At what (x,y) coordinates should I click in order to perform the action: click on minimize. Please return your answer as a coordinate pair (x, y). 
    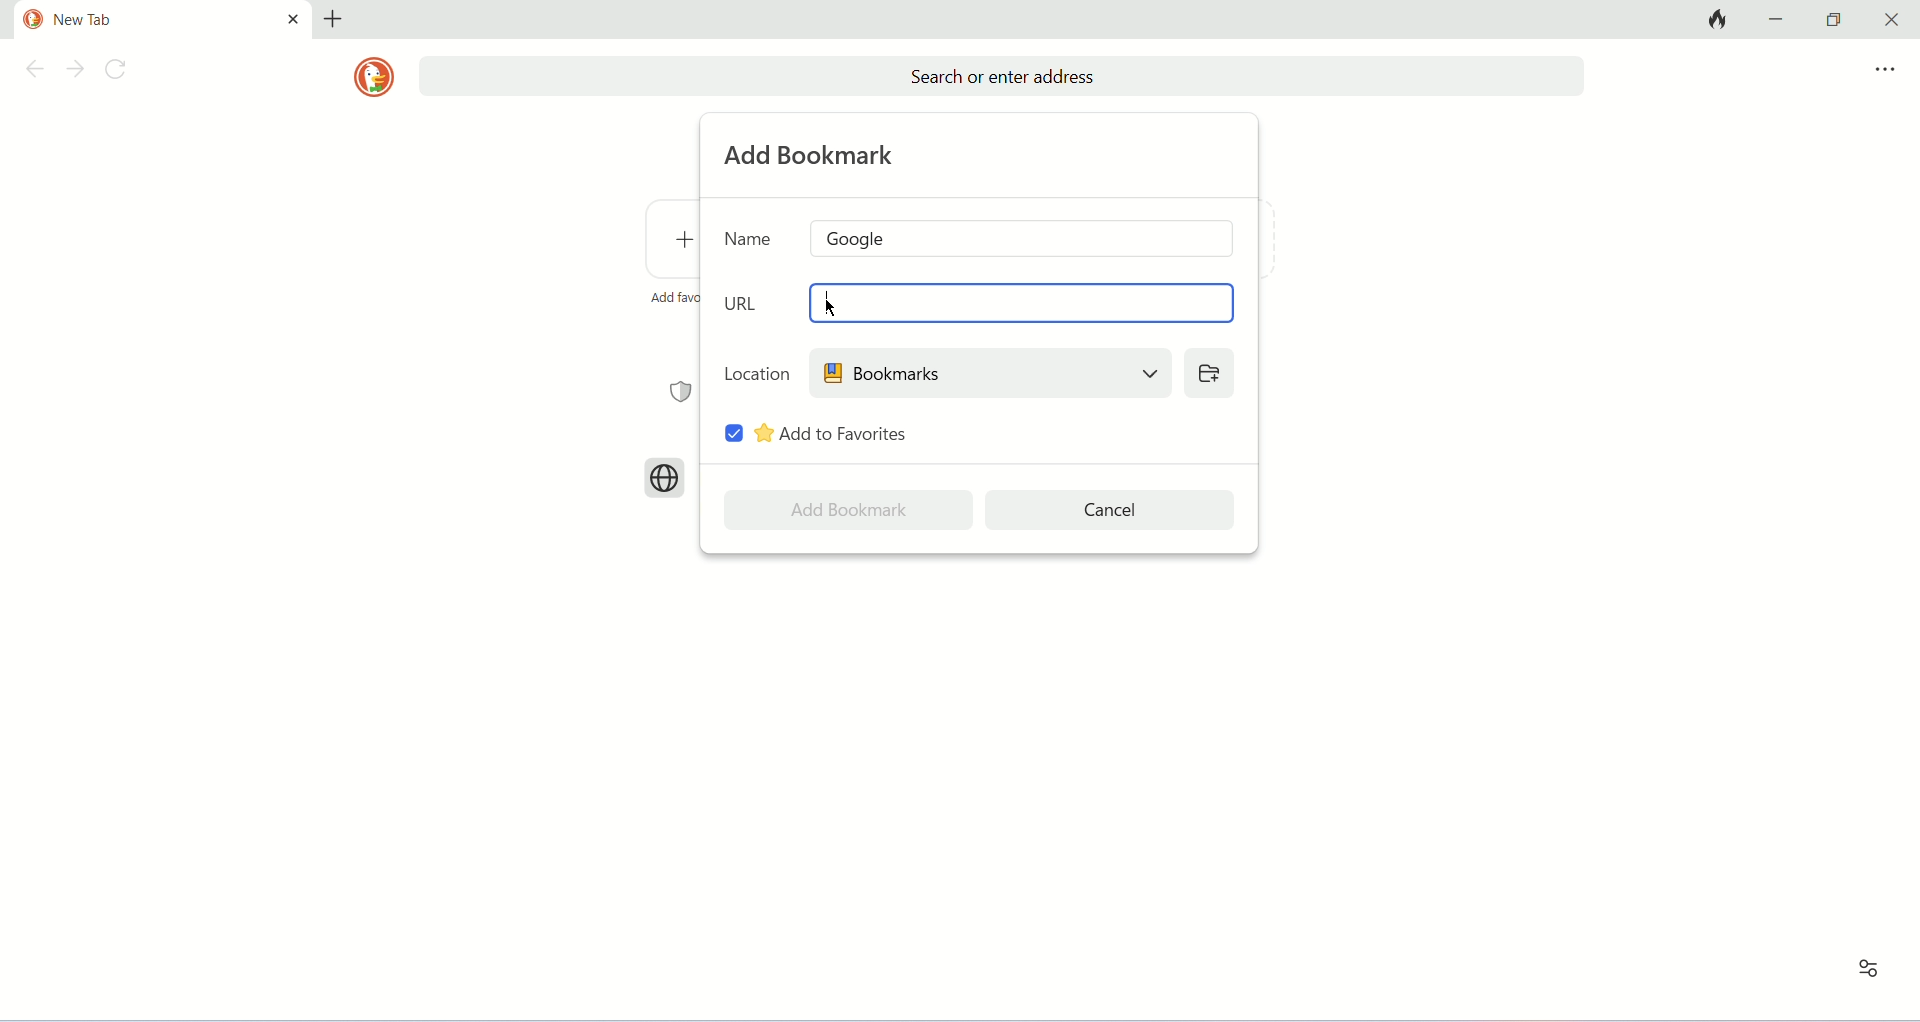
    Looking at the image, I should click on (1780, 18).